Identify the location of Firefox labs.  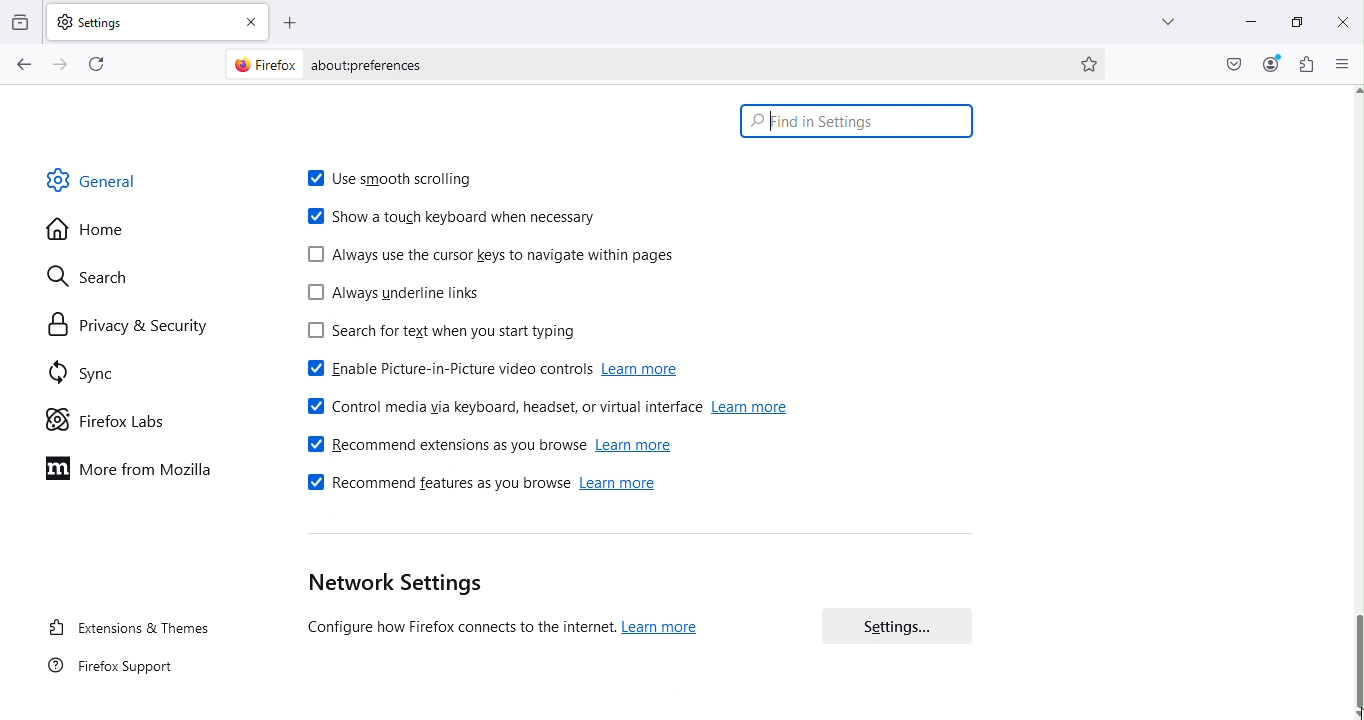
(108, 421).